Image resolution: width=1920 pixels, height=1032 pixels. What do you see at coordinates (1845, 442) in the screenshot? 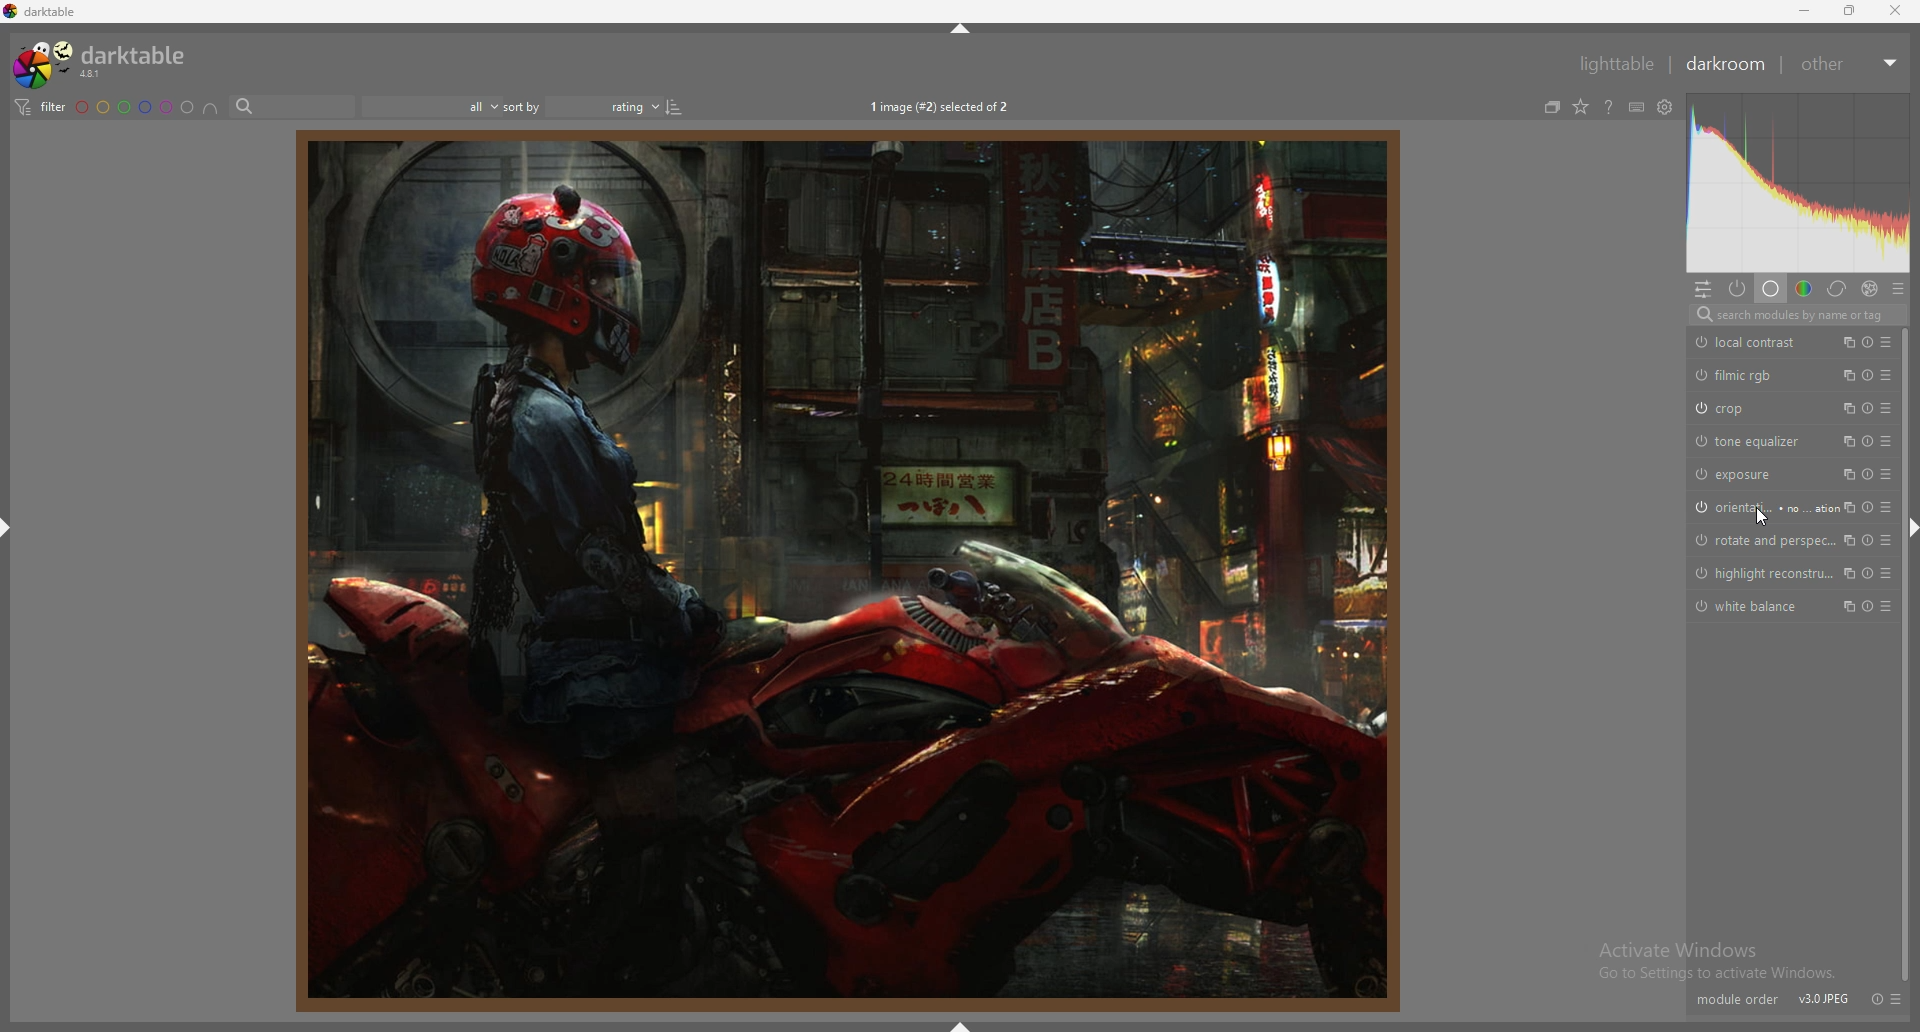
I see `multiple instances action` at bounding box center [1845, 442].